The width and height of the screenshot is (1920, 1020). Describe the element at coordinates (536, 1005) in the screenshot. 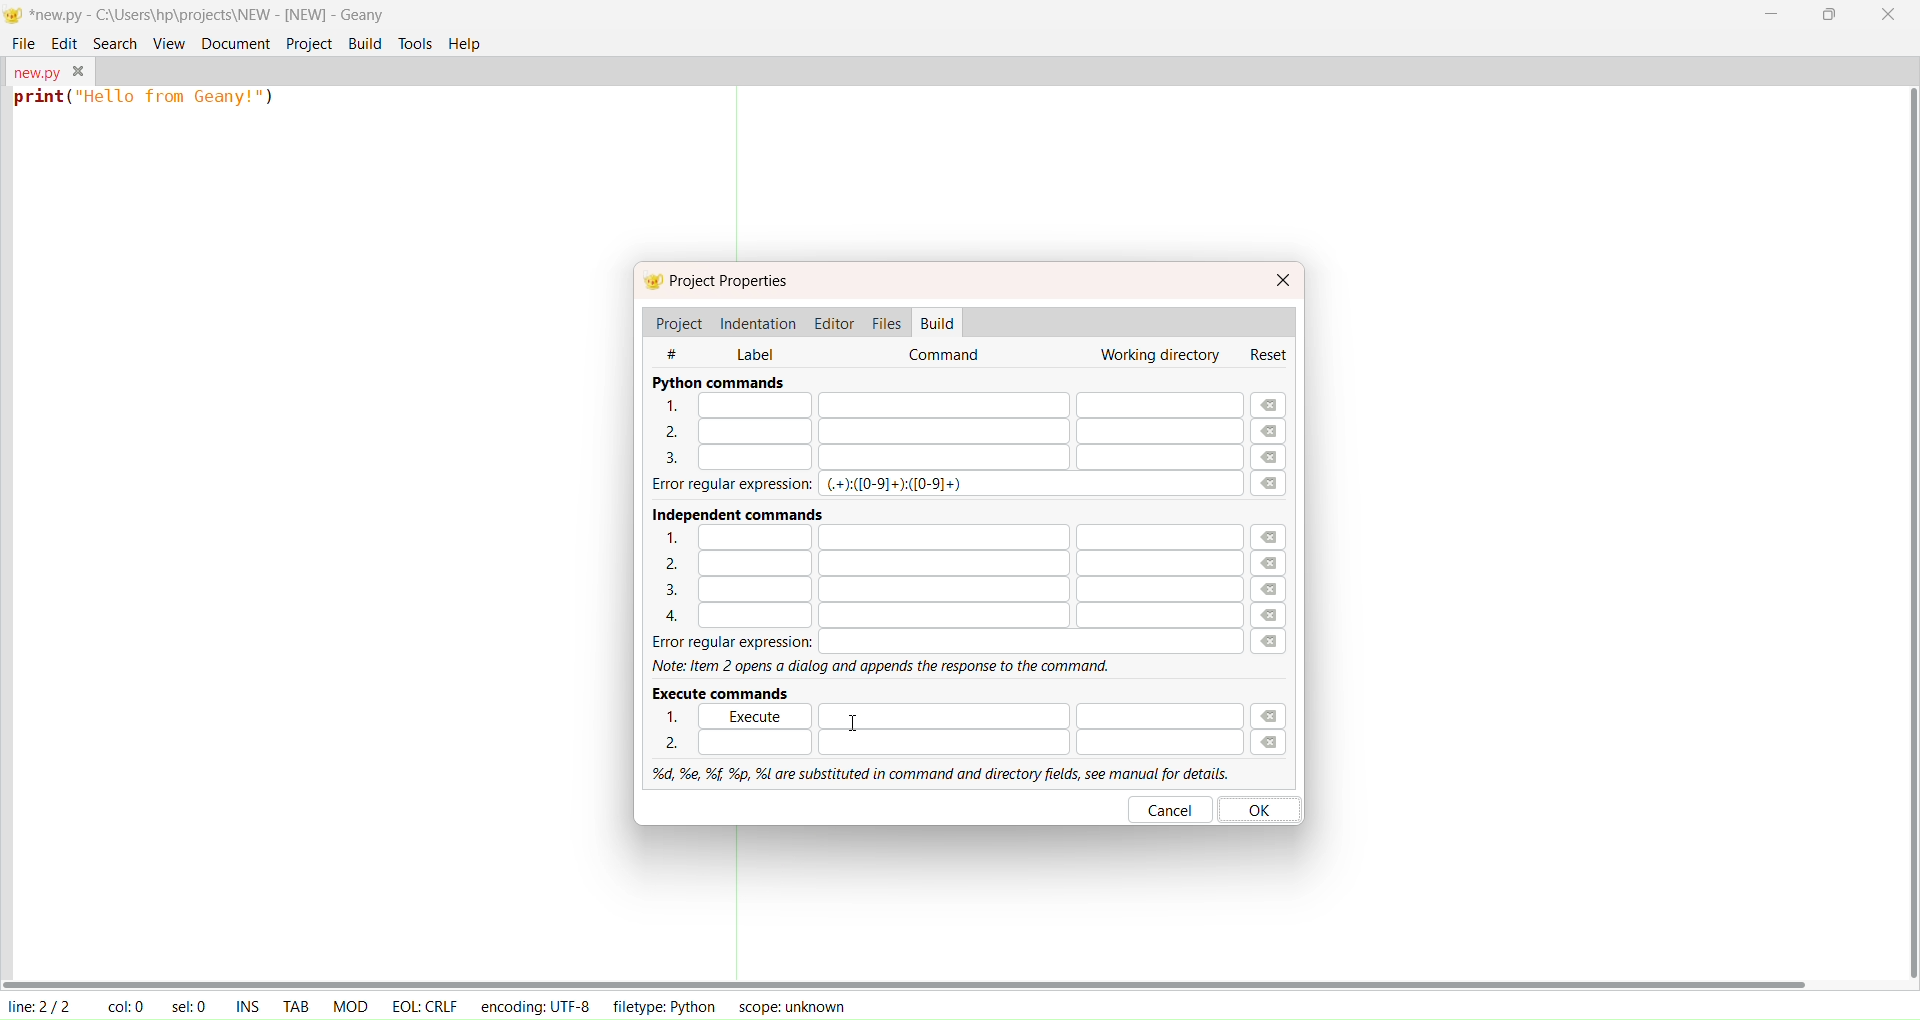

I see `encoding: UTF -8` at that location.